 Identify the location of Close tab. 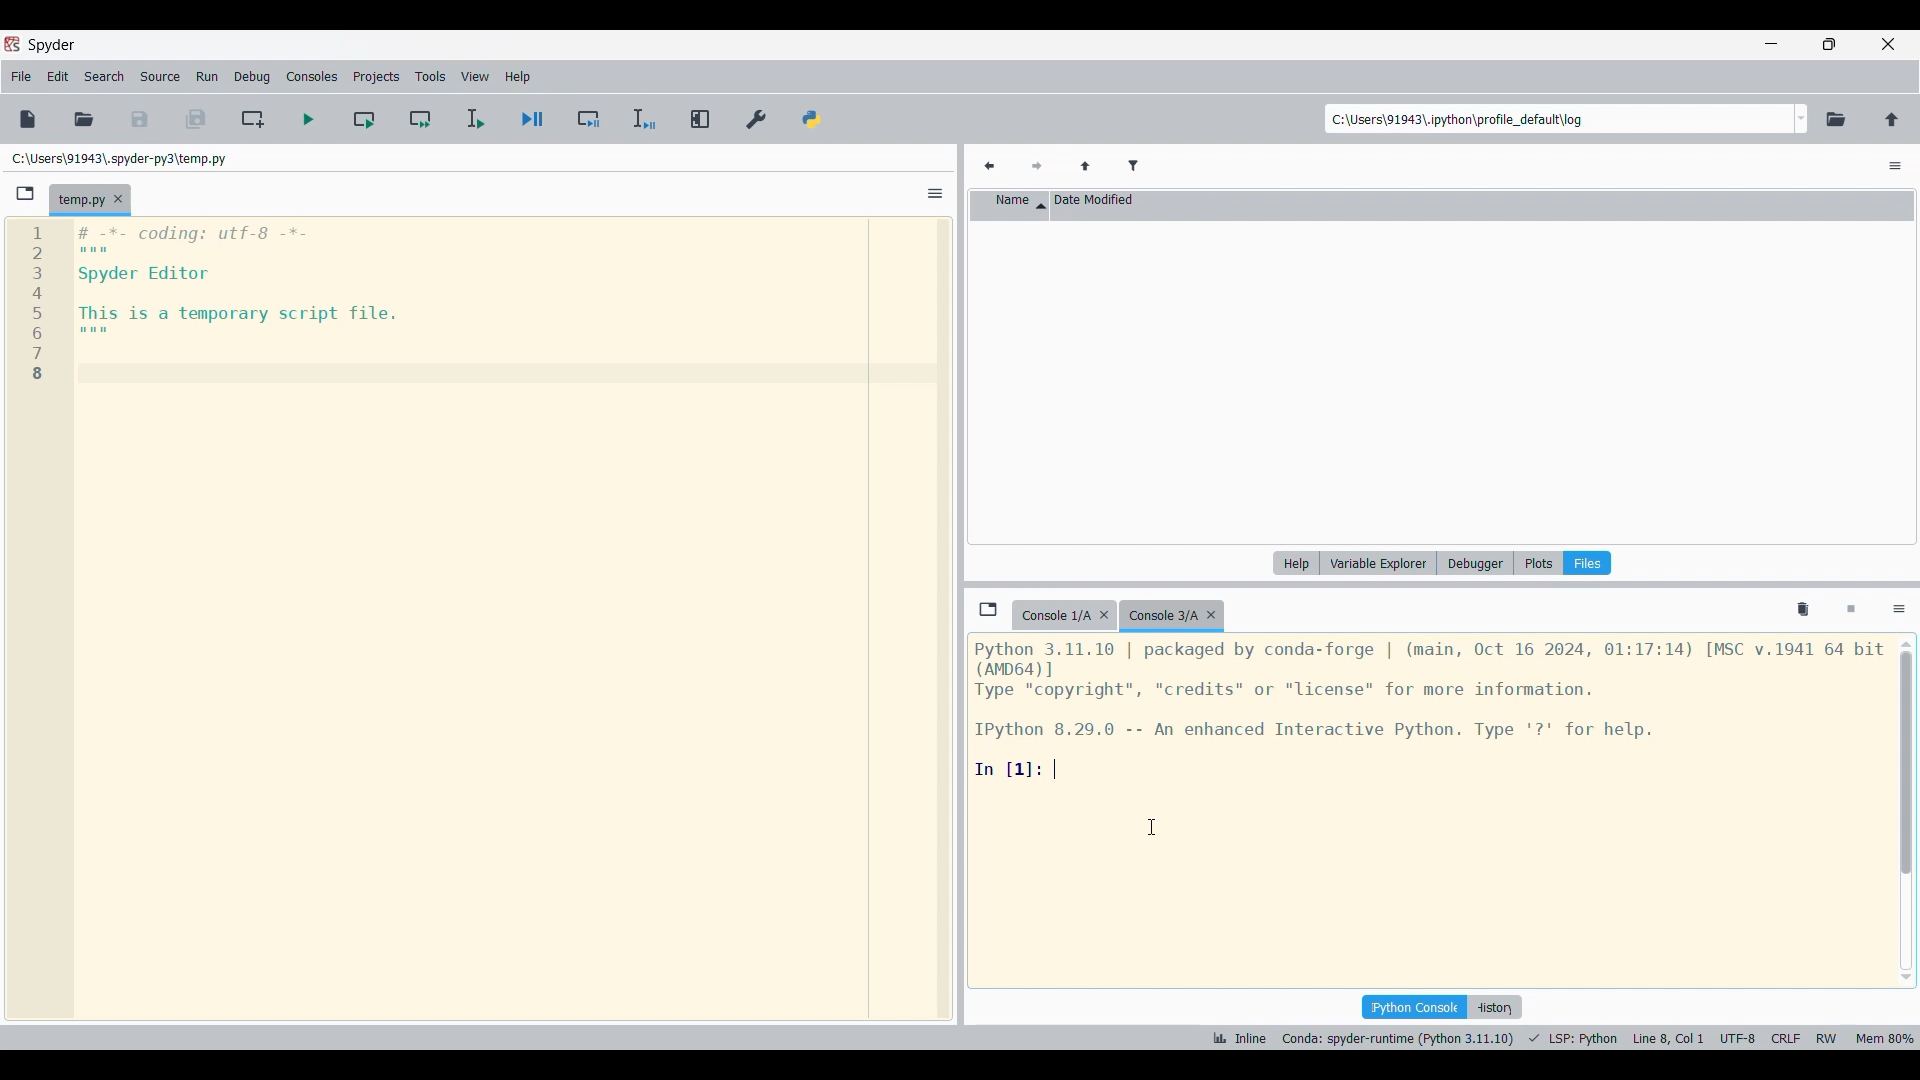
(118, 199).